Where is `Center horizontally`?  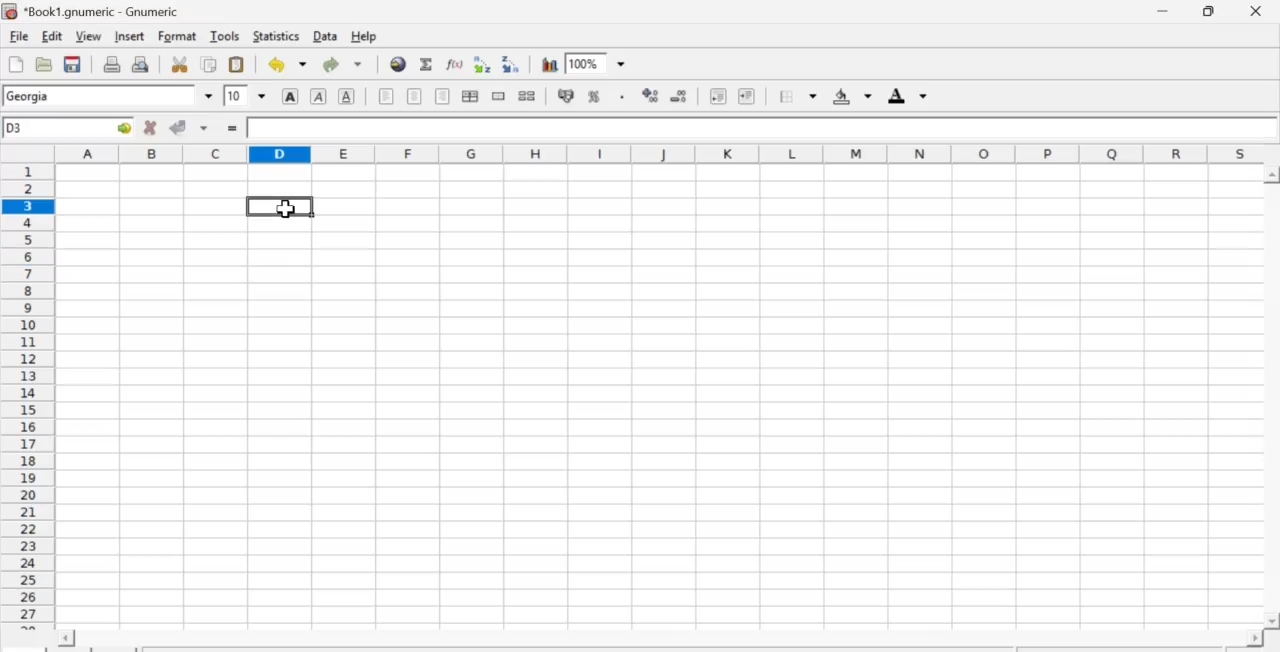 Center horizontally is located at coordinates (470, 97).